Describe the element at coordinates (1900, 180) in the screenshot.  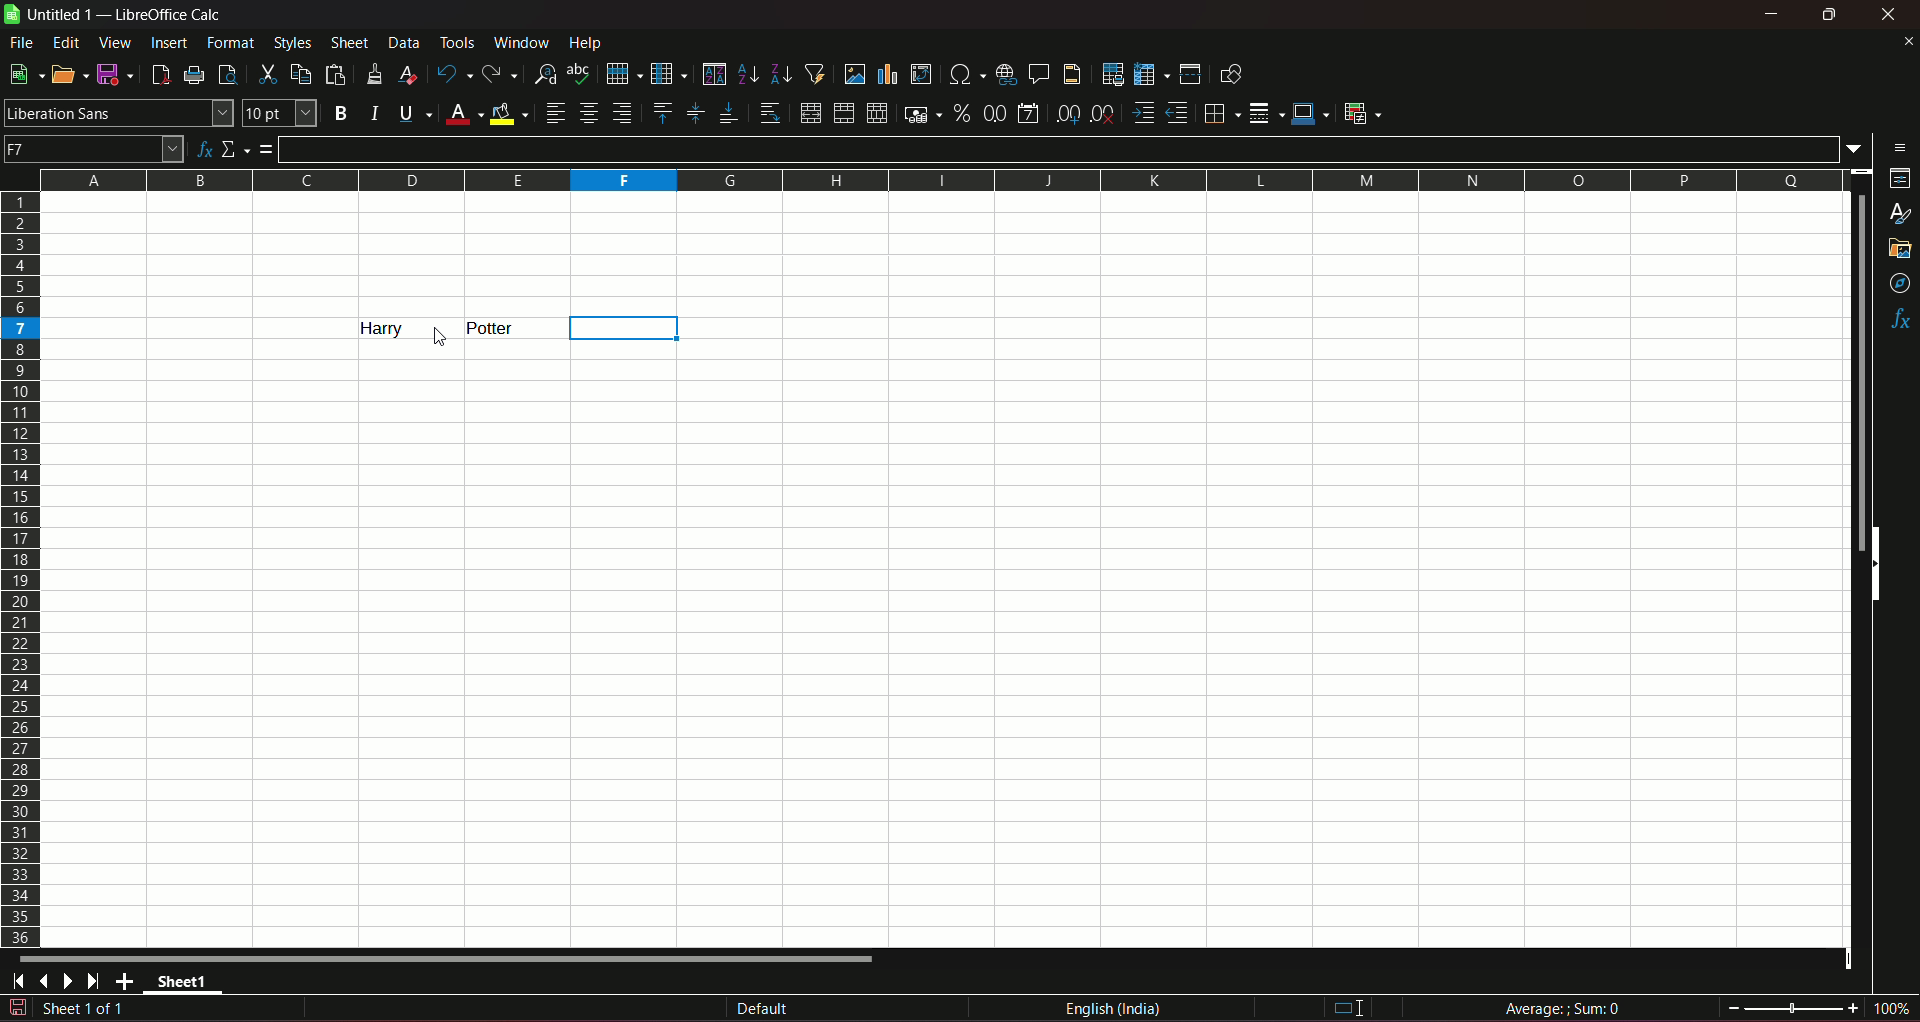
I see `properties` at that location.